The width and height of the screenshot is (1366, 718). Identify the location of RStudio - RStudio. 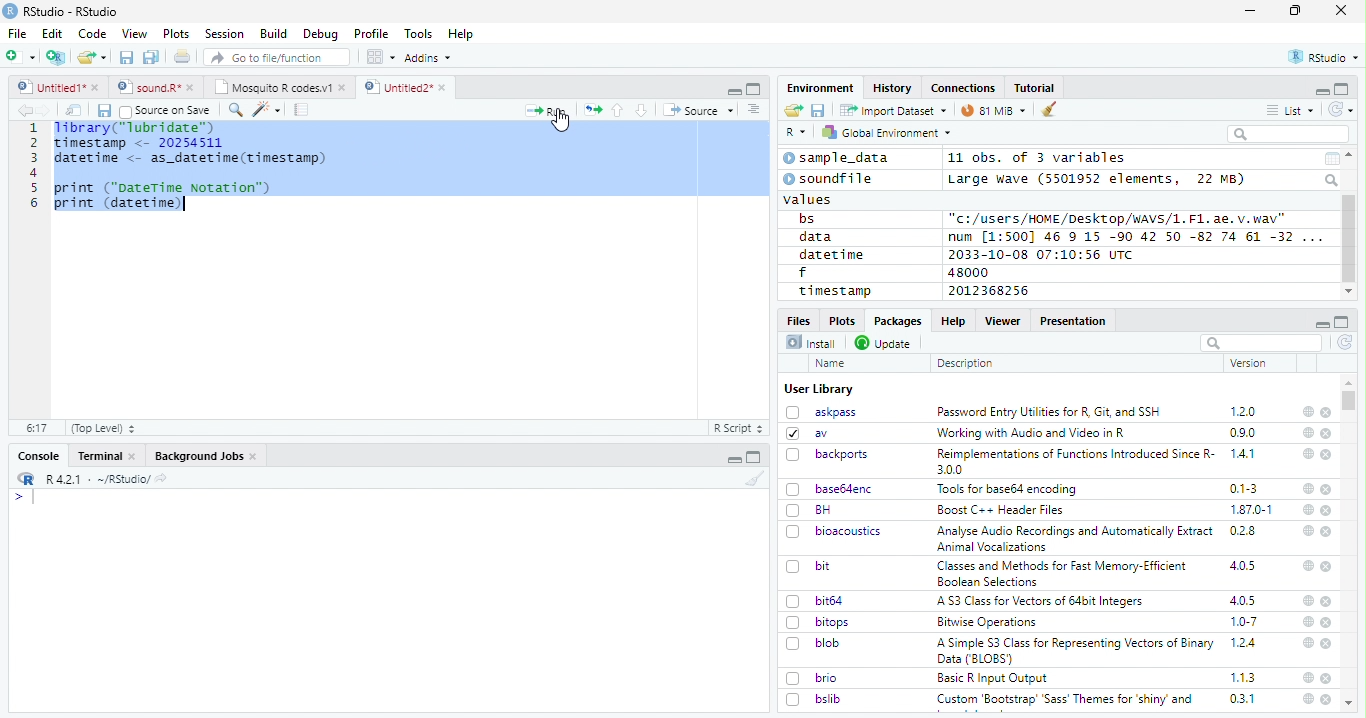
(71, 11).